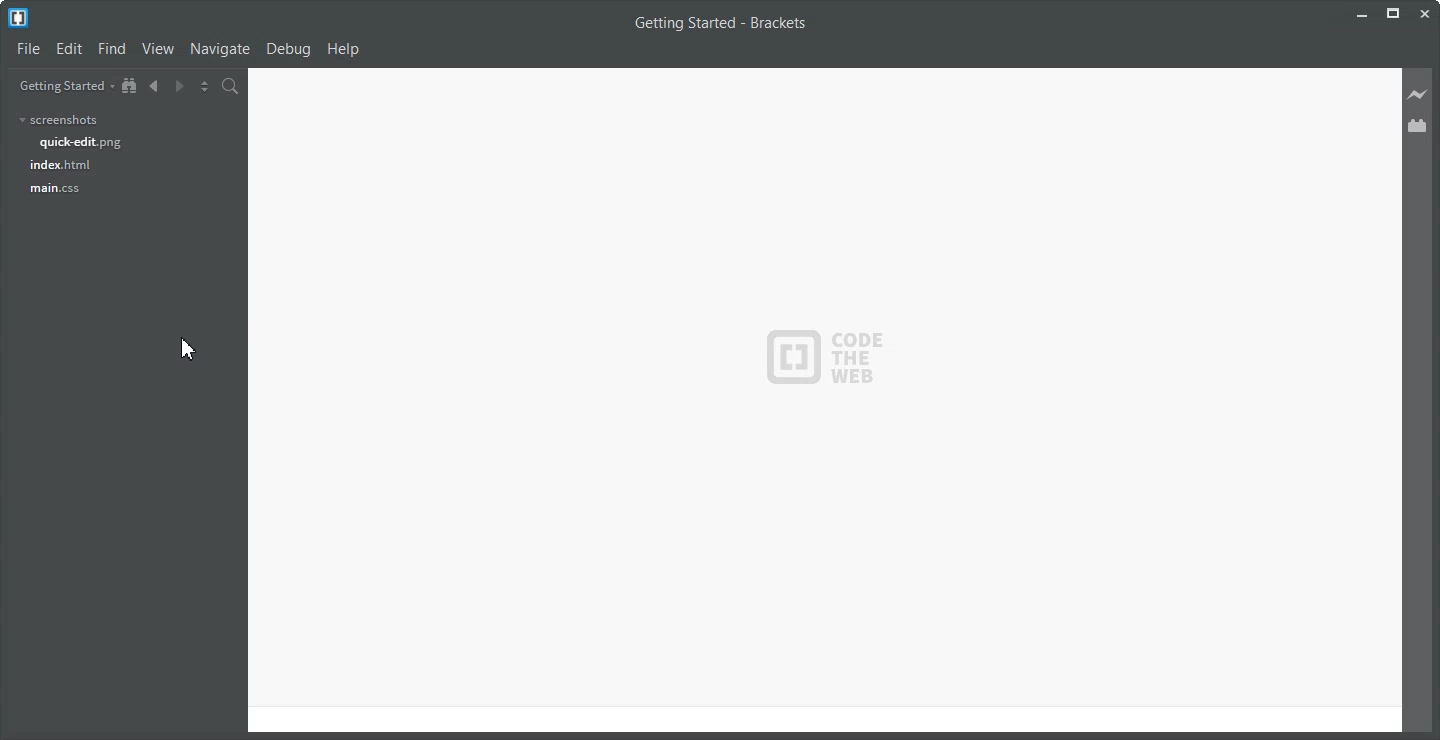  What do you see at coordinates (112, 48) in the screenshot?
I see `Find` at bounding box center [112, 48].